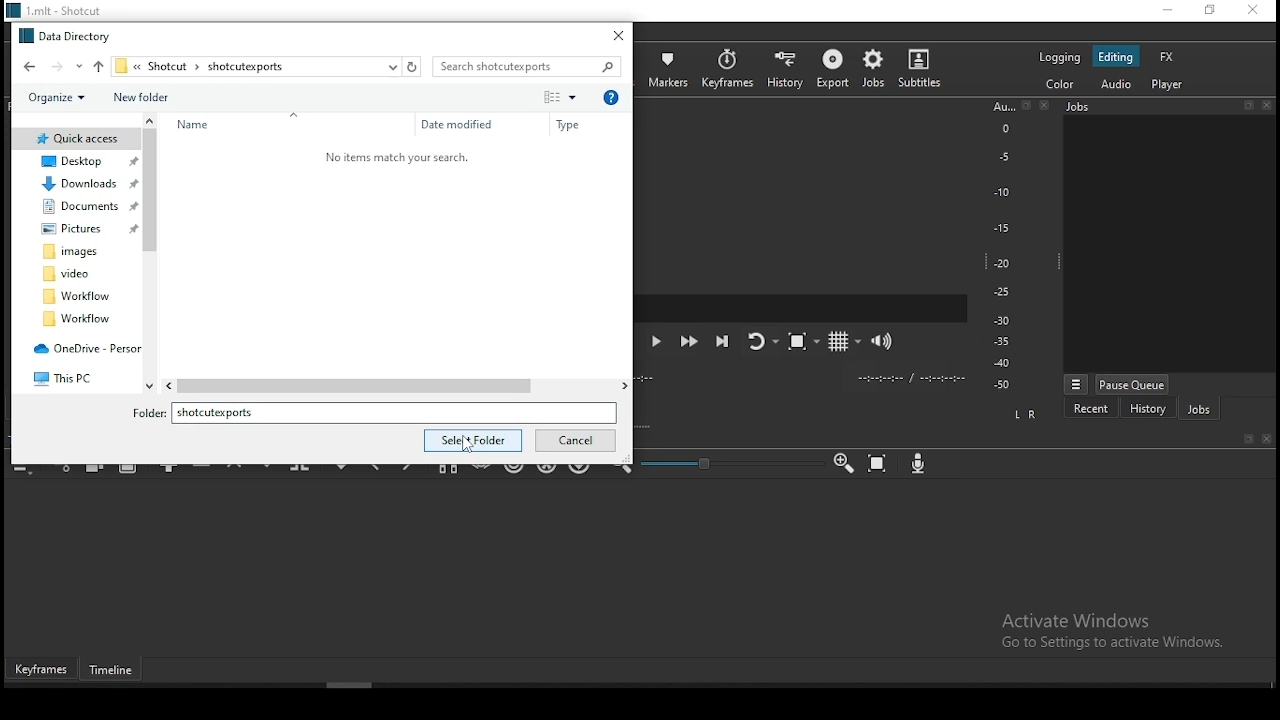 The height and width of the screenshot is (720, 1280). Describe the element at coordinates (760, 346) in the screenshot. I see `toggle player after looping` at that location.